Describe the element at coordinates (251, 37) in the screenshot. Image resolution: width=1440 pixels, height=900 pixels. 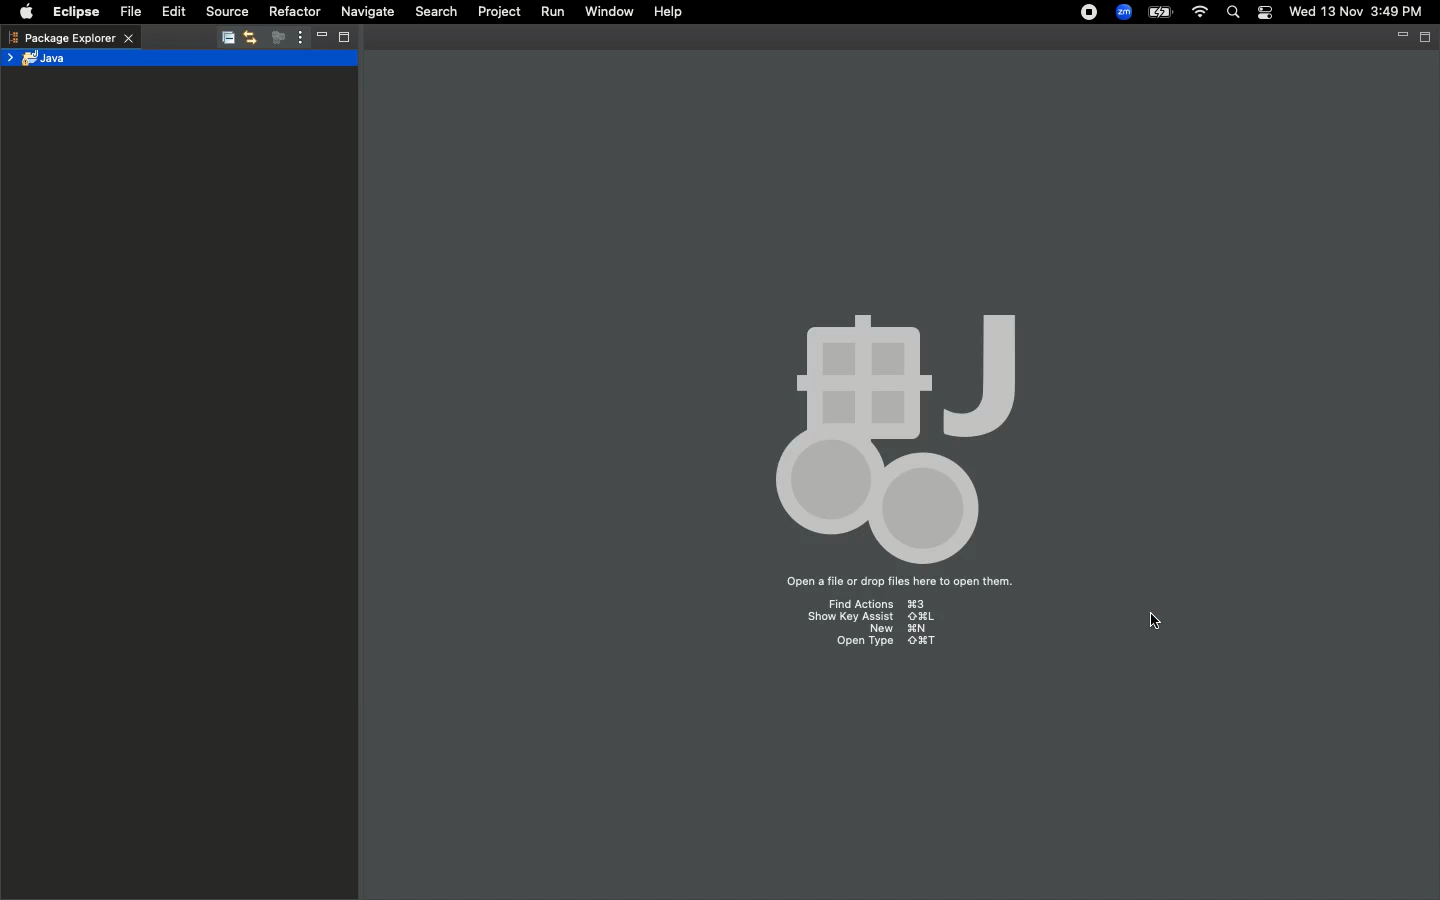
I see `Link with editor` at that location.